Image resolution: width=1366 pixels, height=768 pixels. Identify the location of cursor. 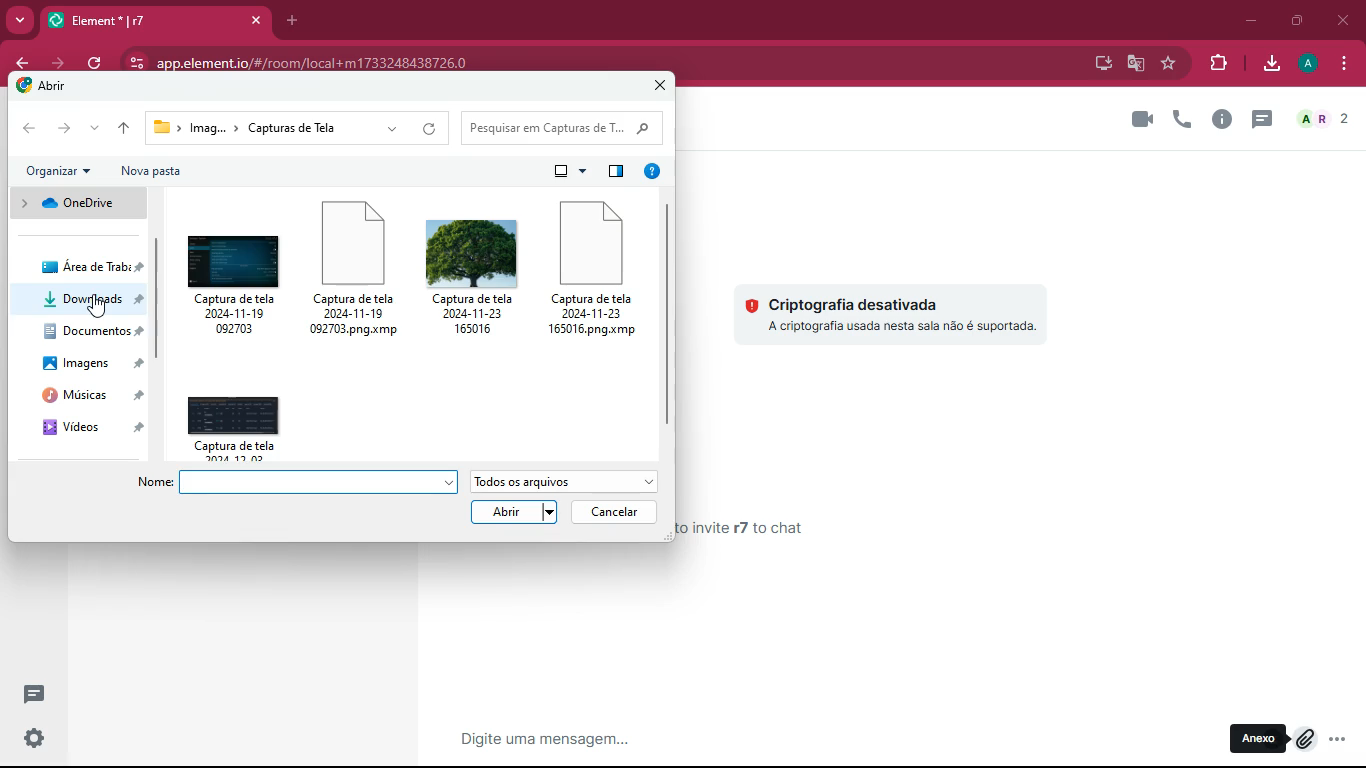
(1301, 749).